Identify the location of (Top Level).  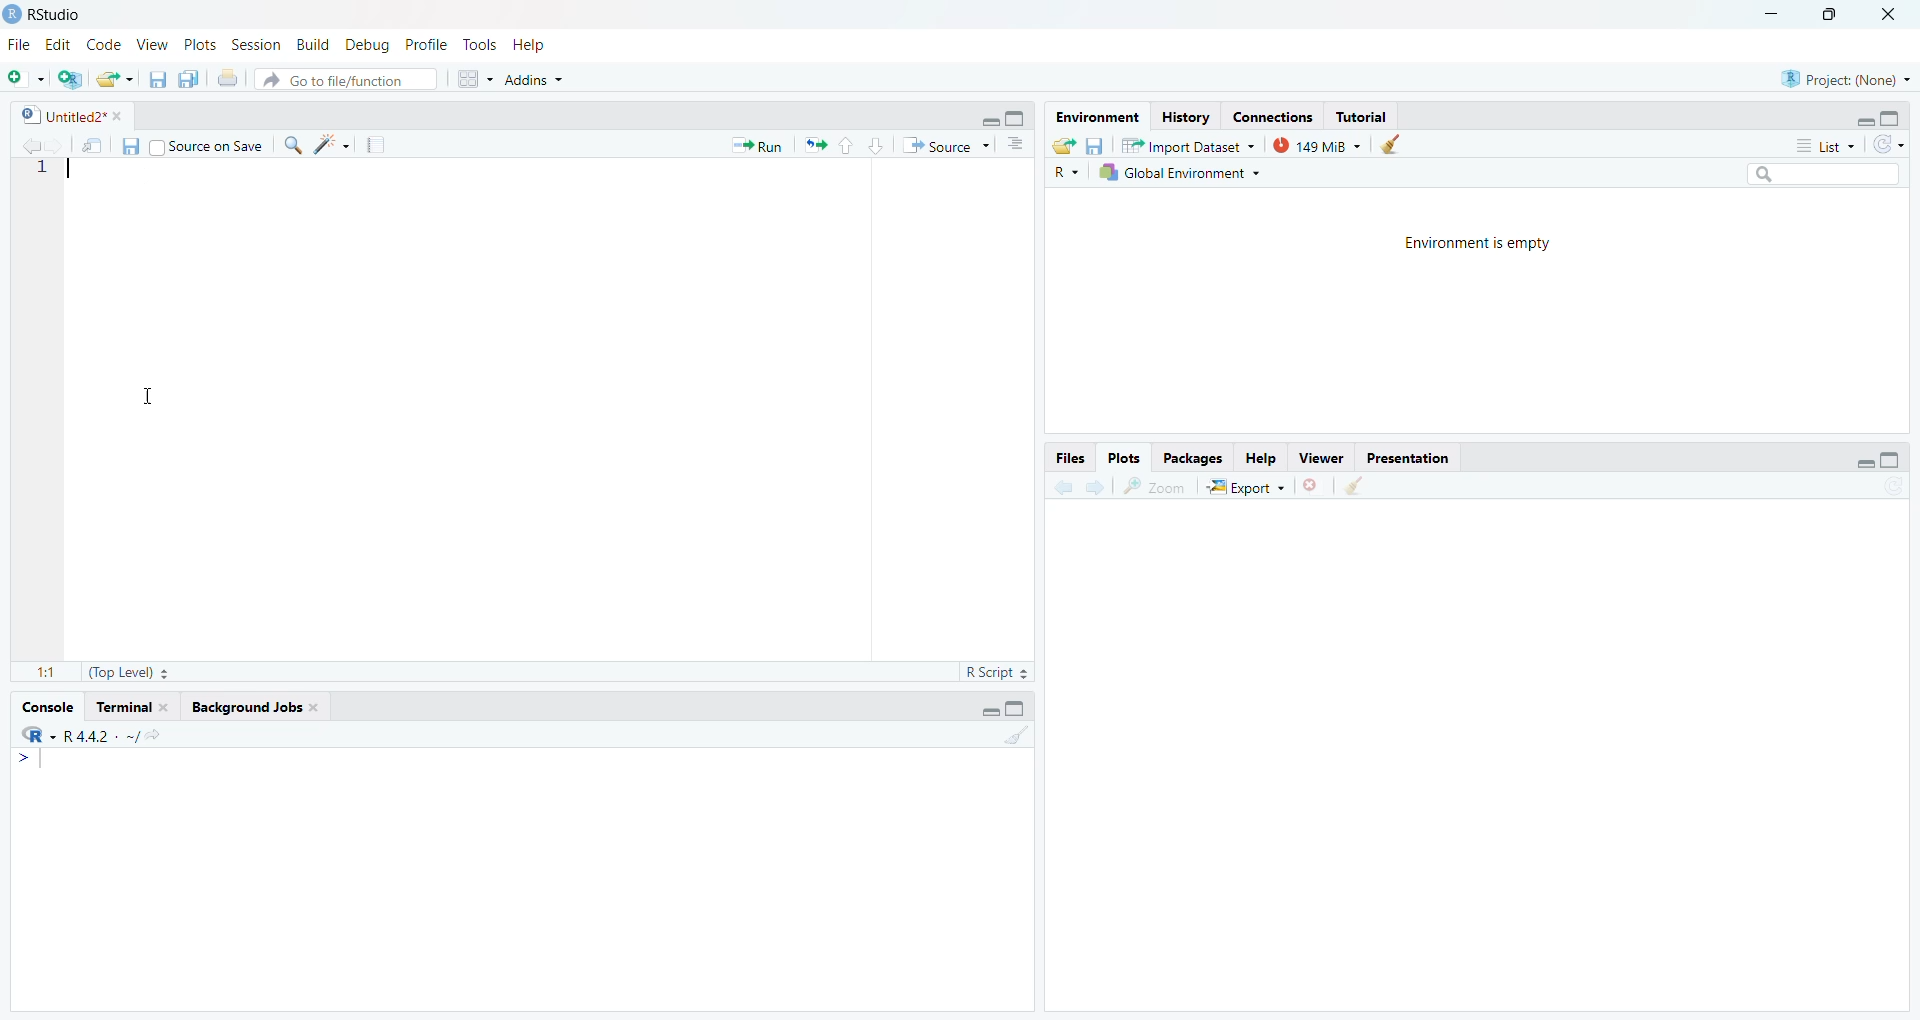
(126, 672).